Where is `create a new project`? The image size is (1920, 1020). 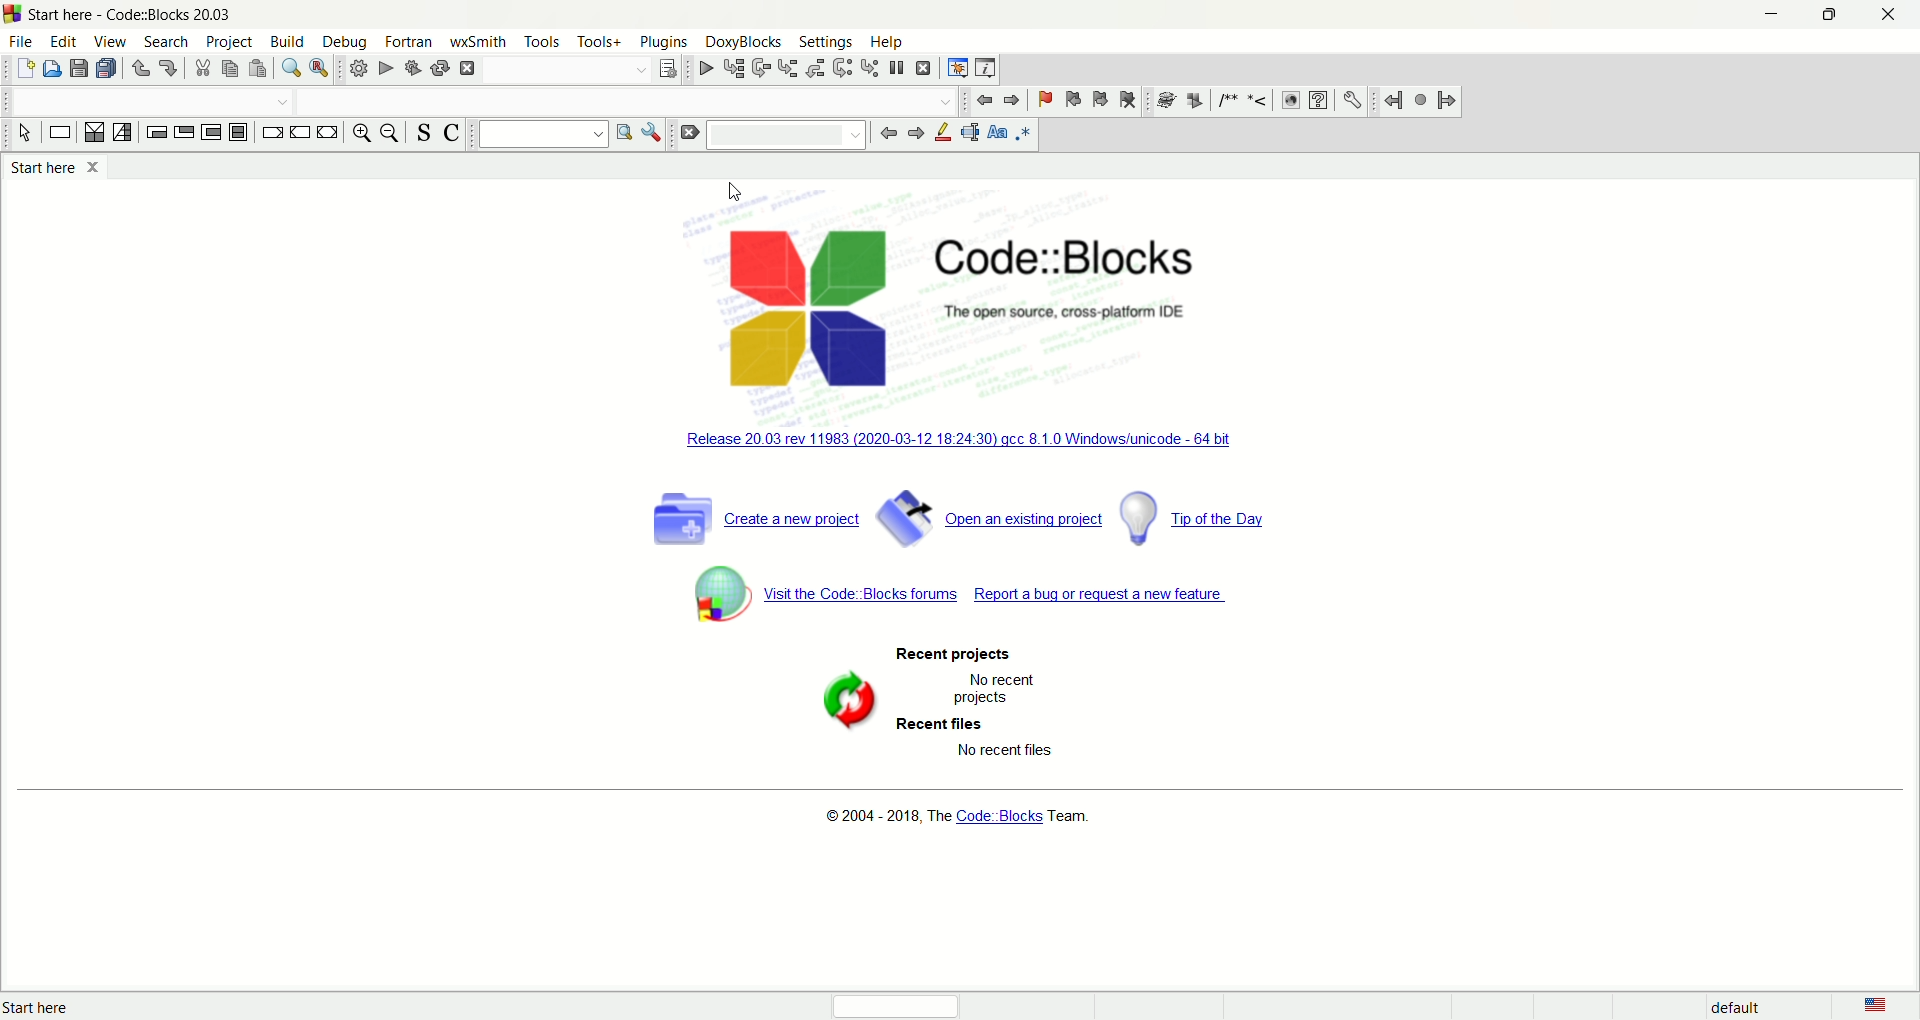 create a new project is located at coordinates (755, 519).